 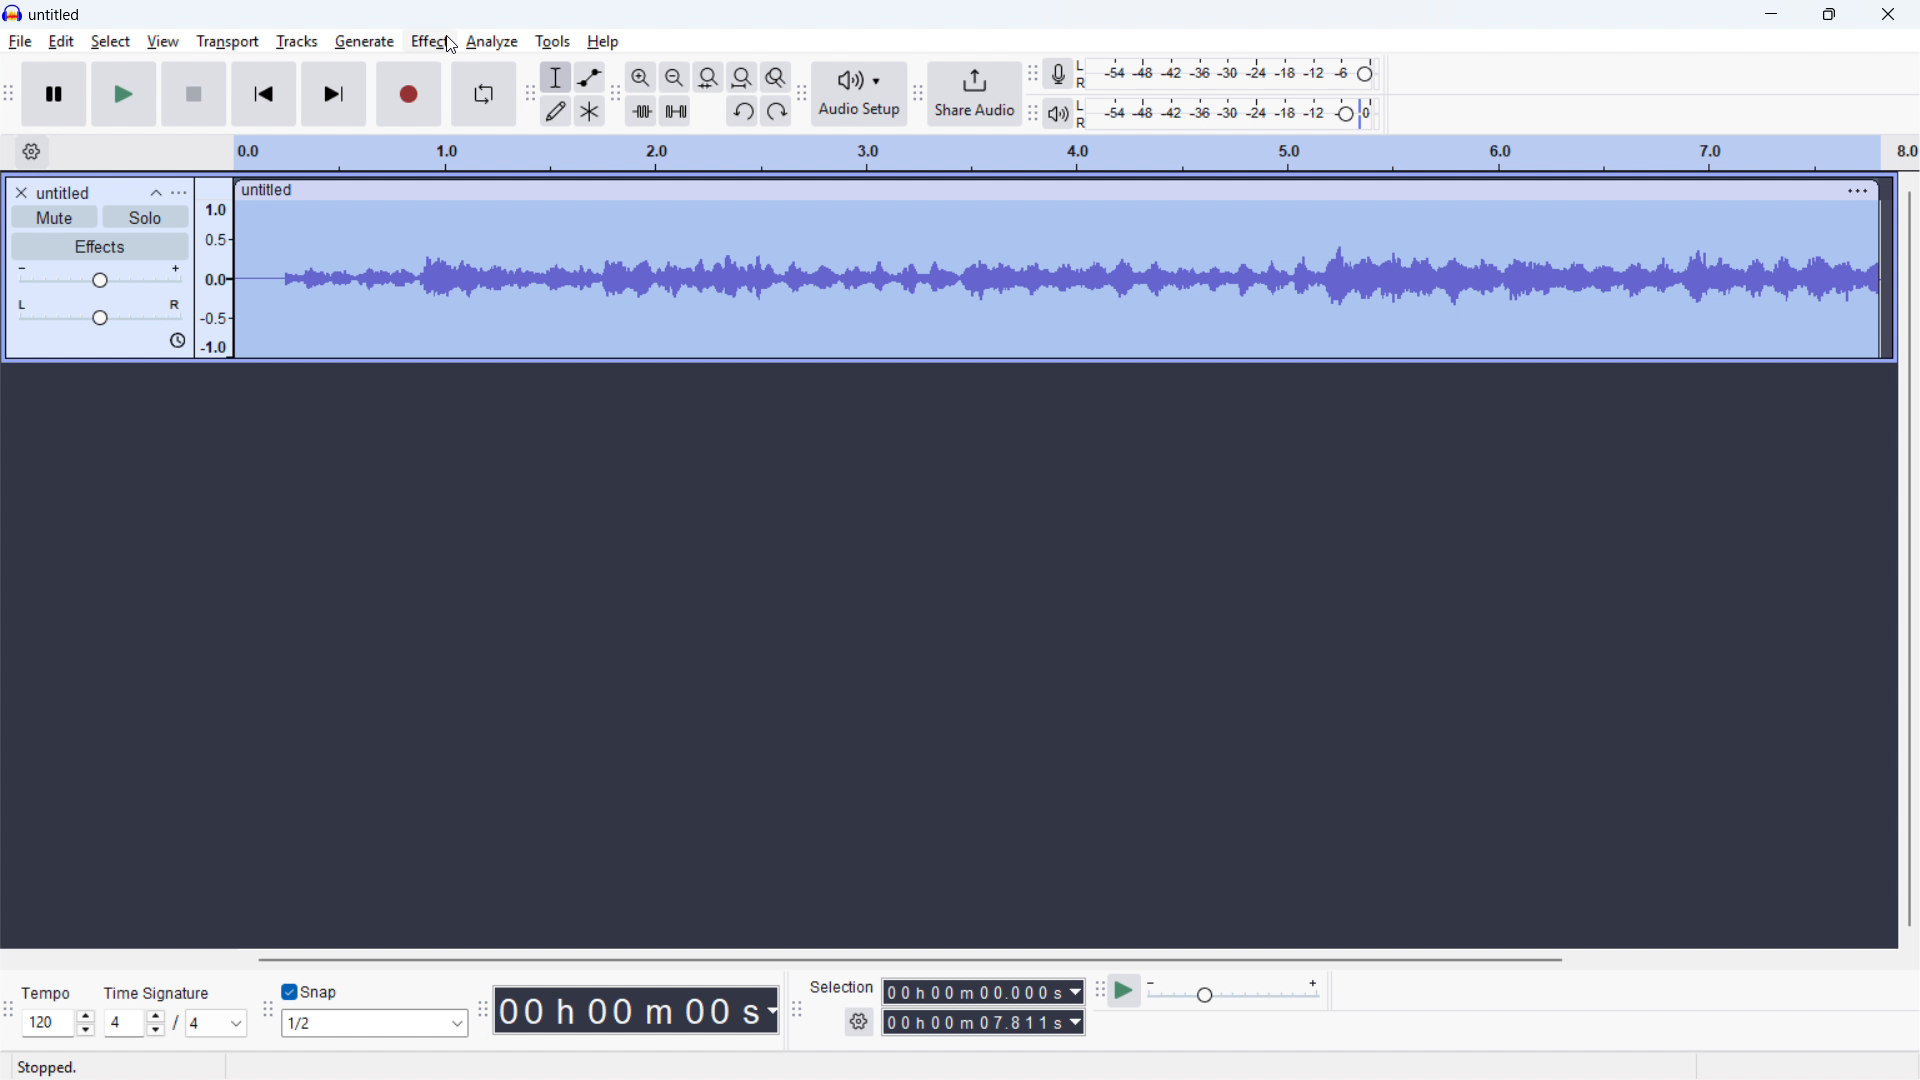 I want to click on enable looping, so click(x=484, y=94).